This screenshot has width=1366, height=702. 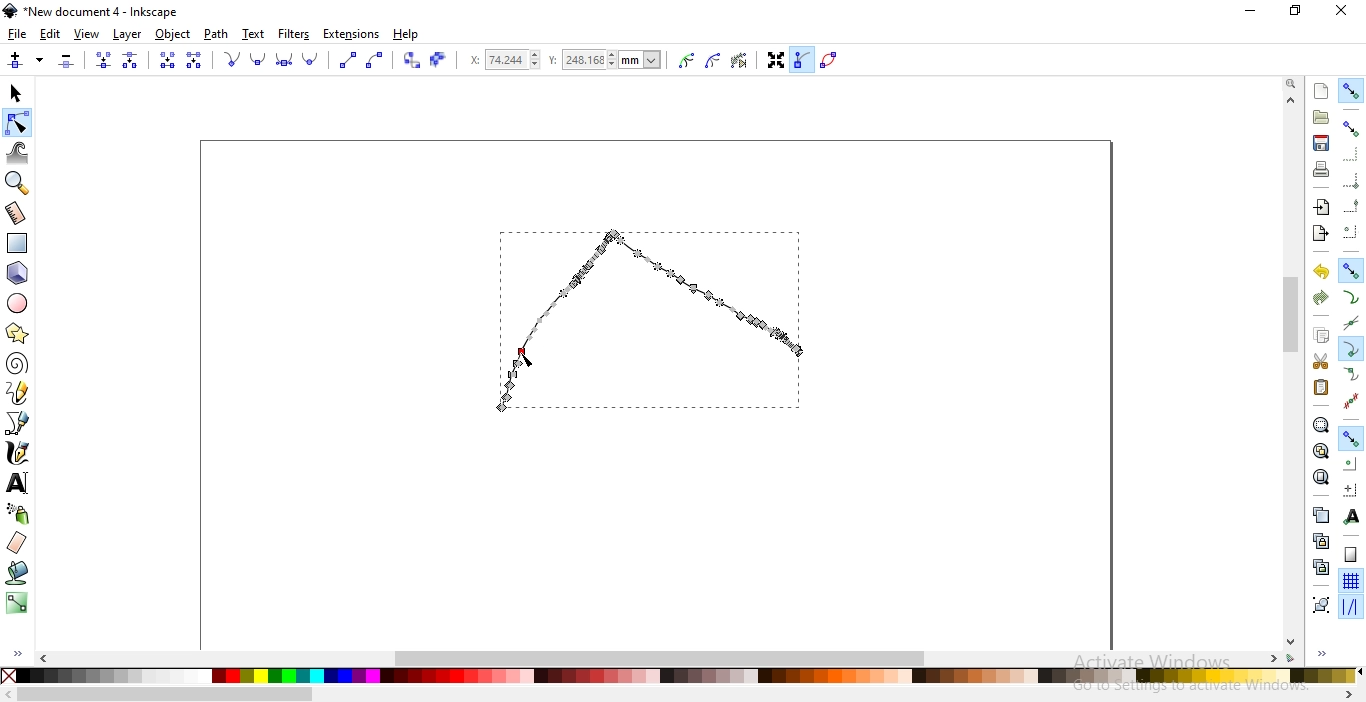 What do you see at coordinates (166, 60) in the screenshot?
I see `join selected endnodes with a new segment` at bounding box center [166, 60].